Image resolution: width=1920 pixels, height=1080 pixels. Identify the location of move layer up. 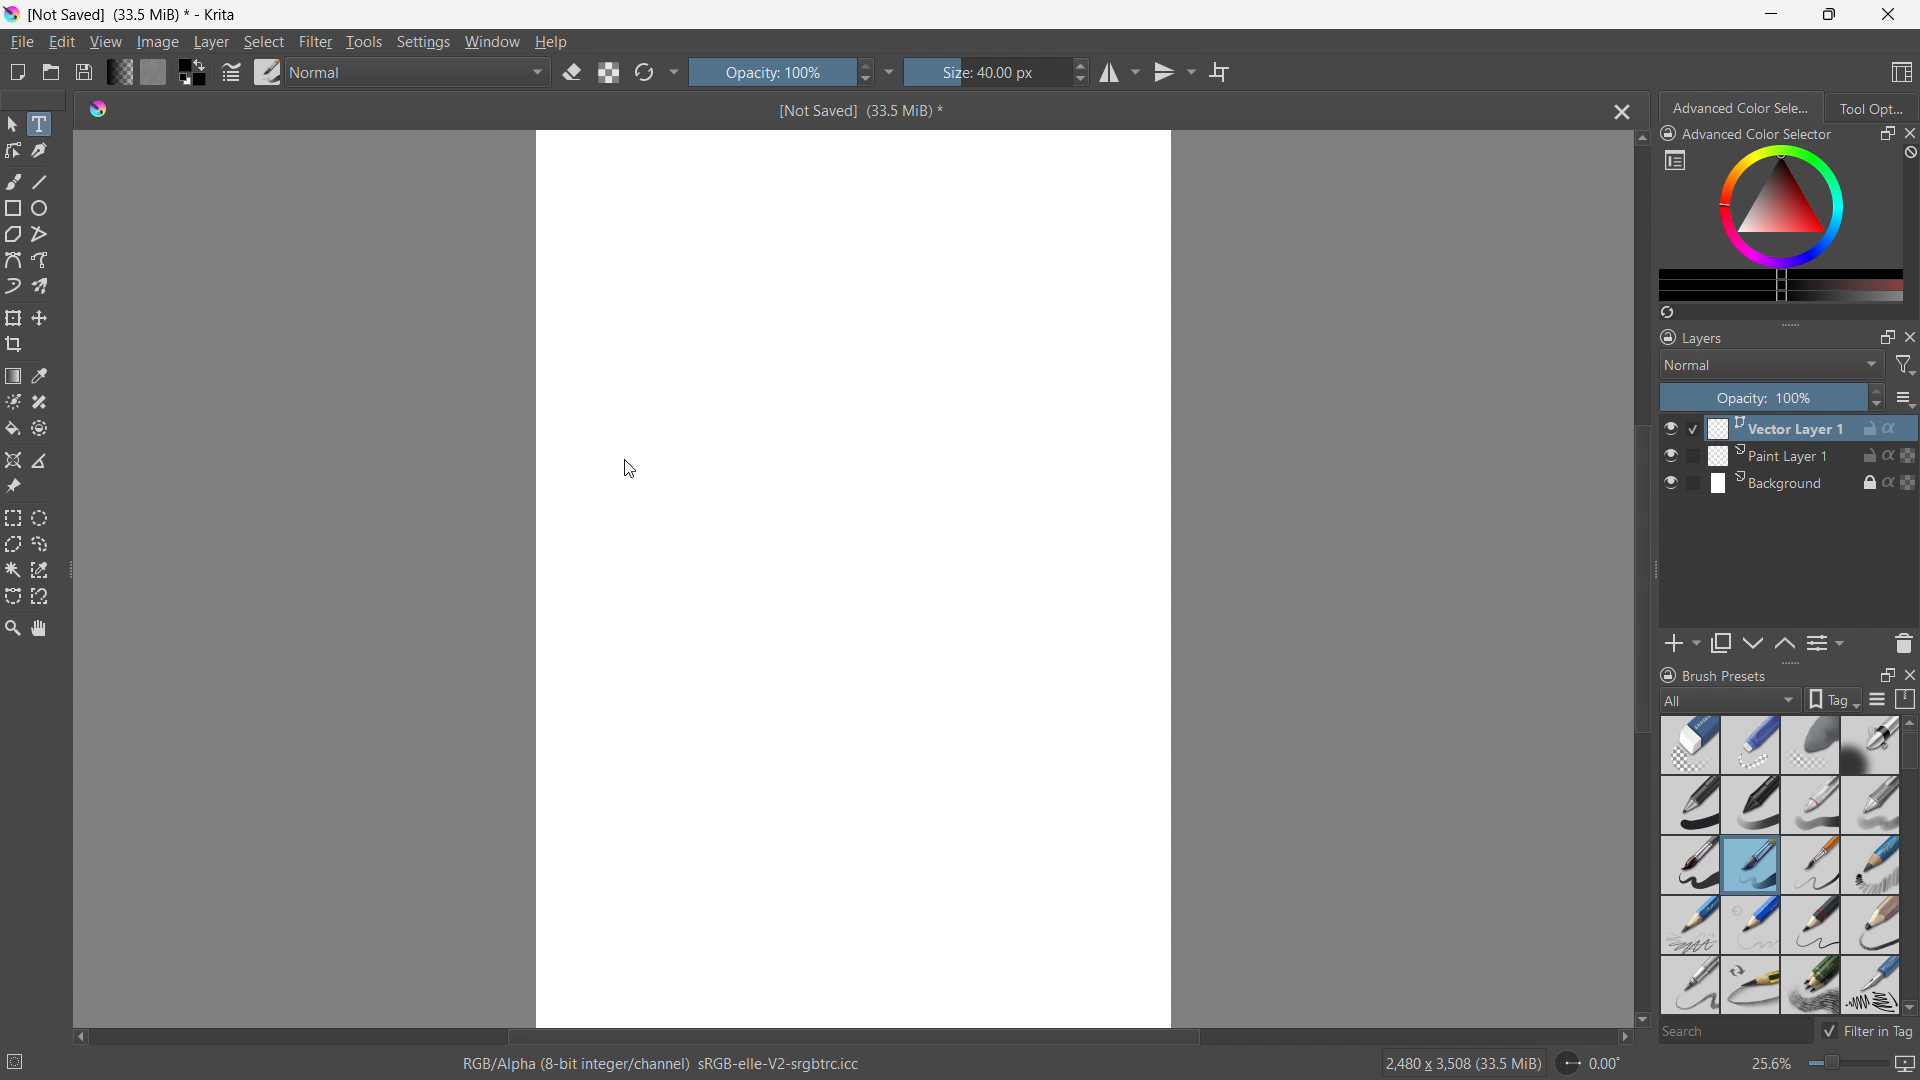
(1754, 644).